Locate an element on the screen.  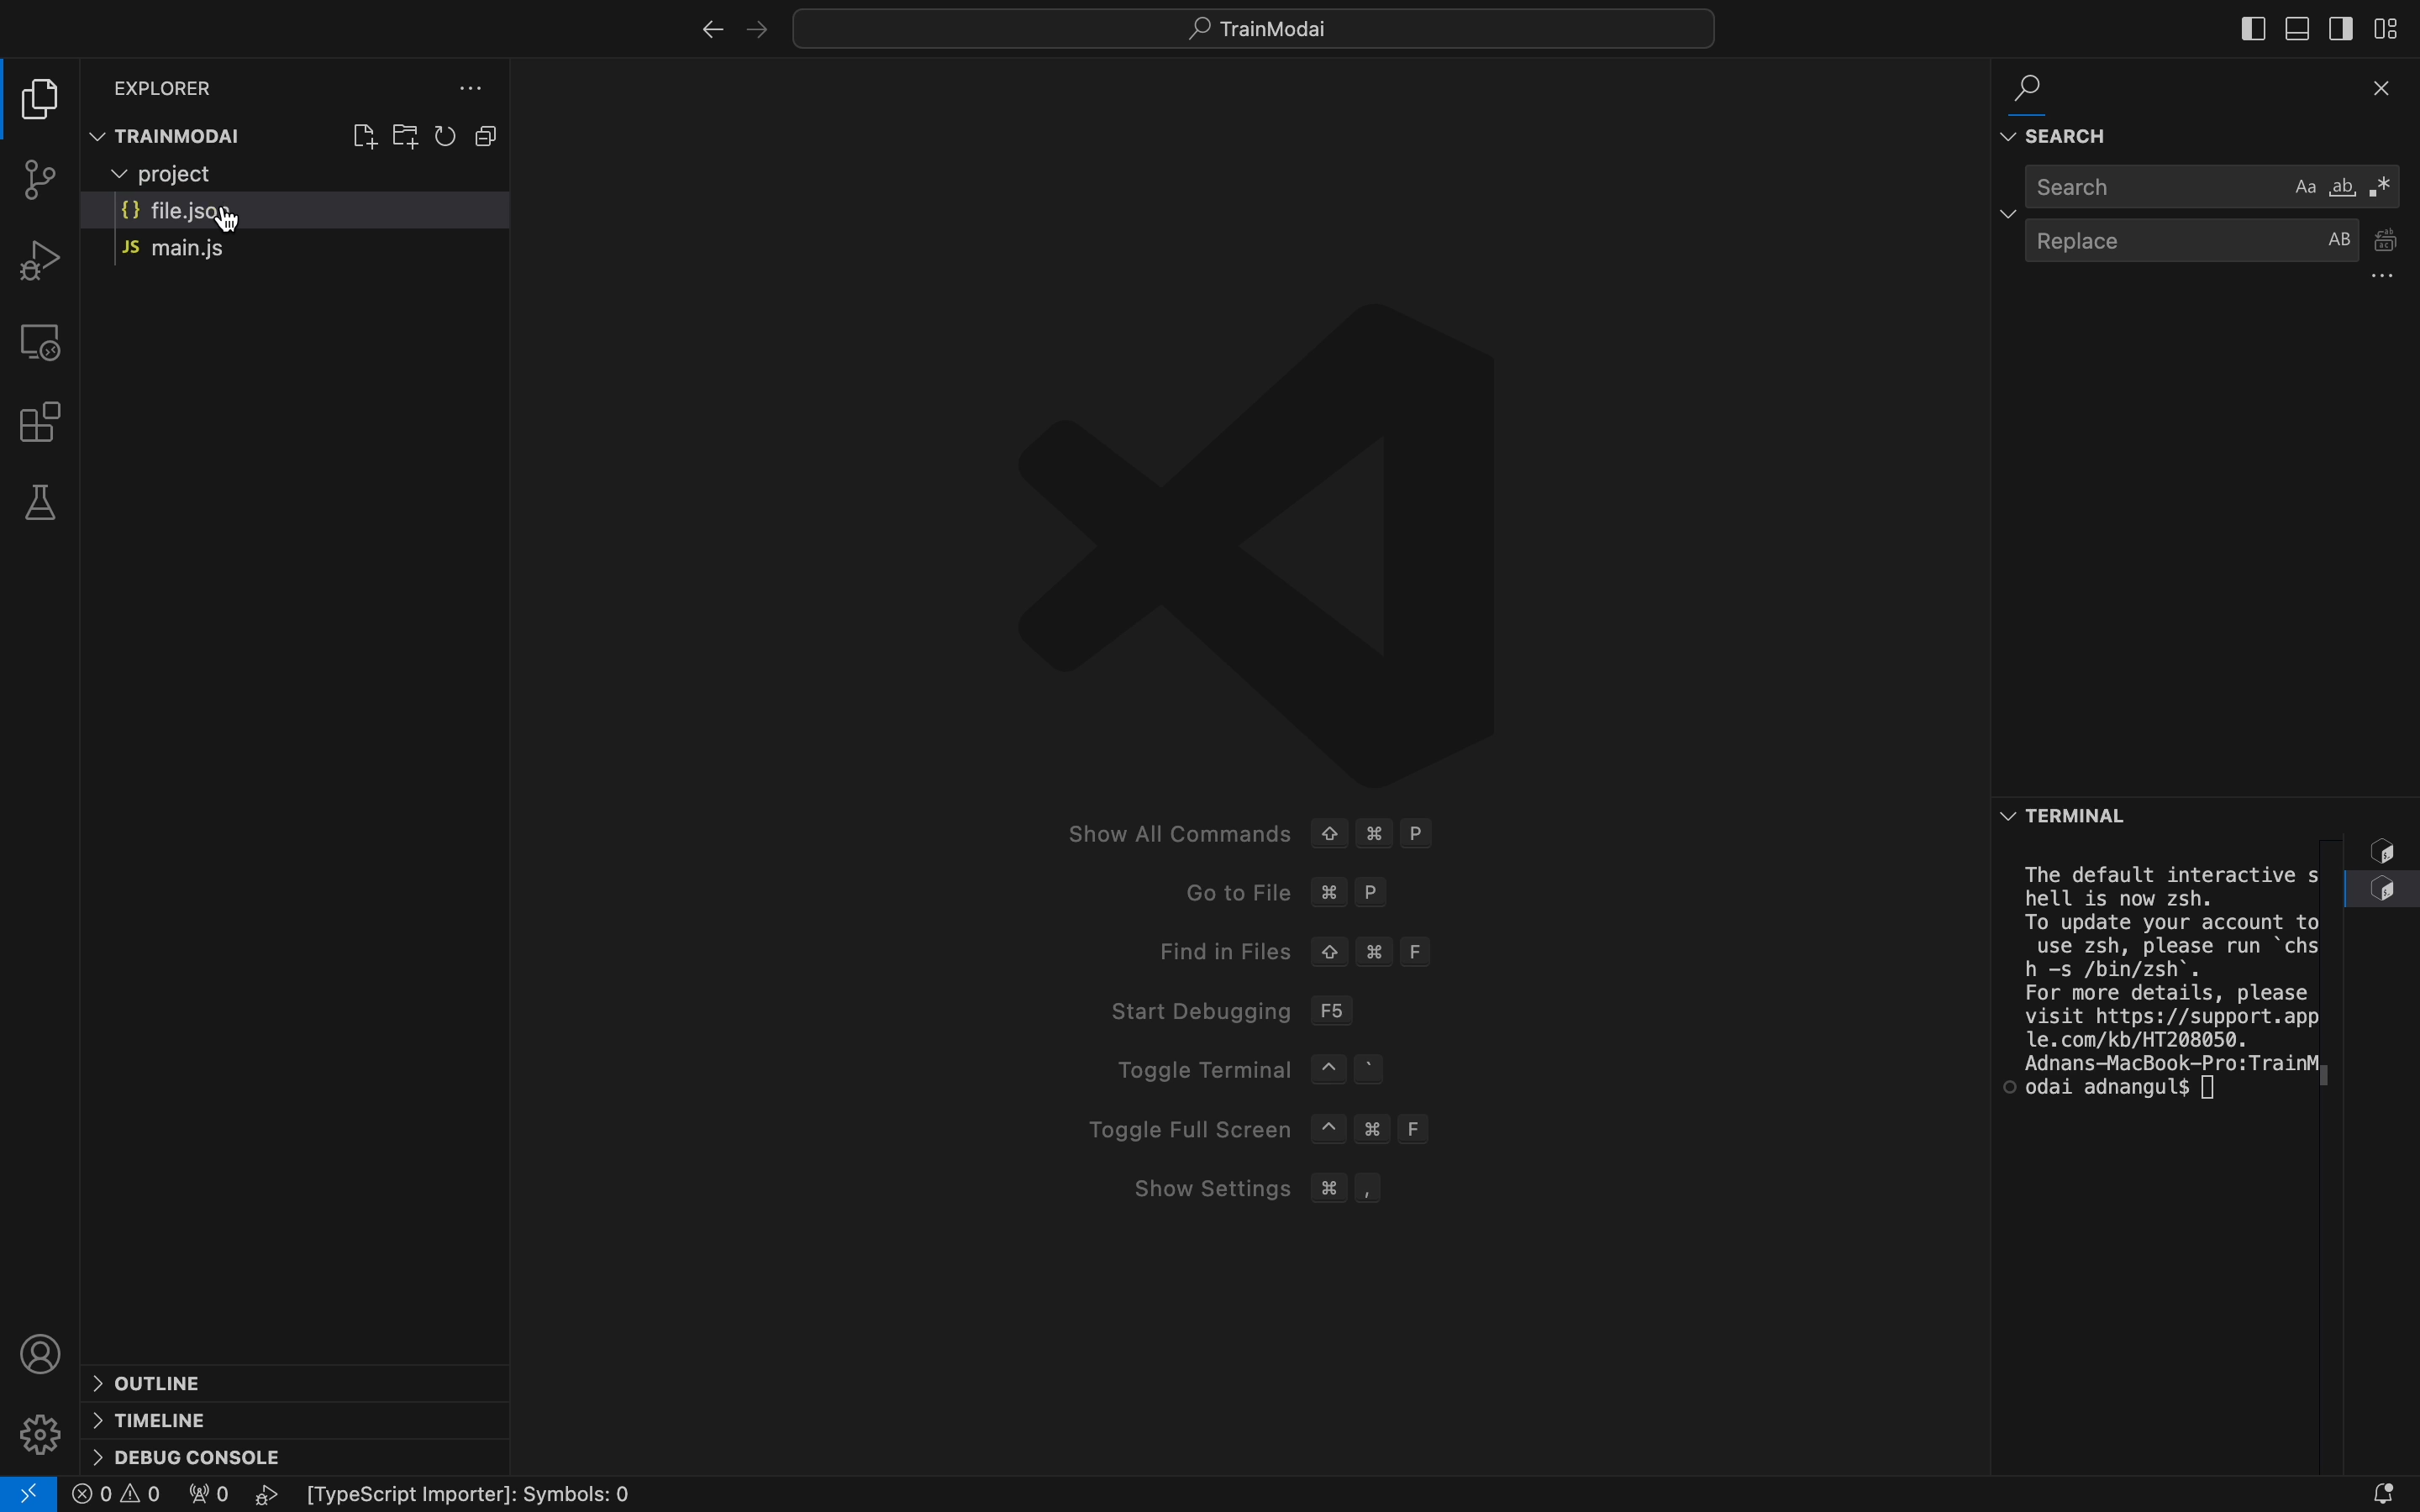
find and search is located at coordinates (2213, 131).